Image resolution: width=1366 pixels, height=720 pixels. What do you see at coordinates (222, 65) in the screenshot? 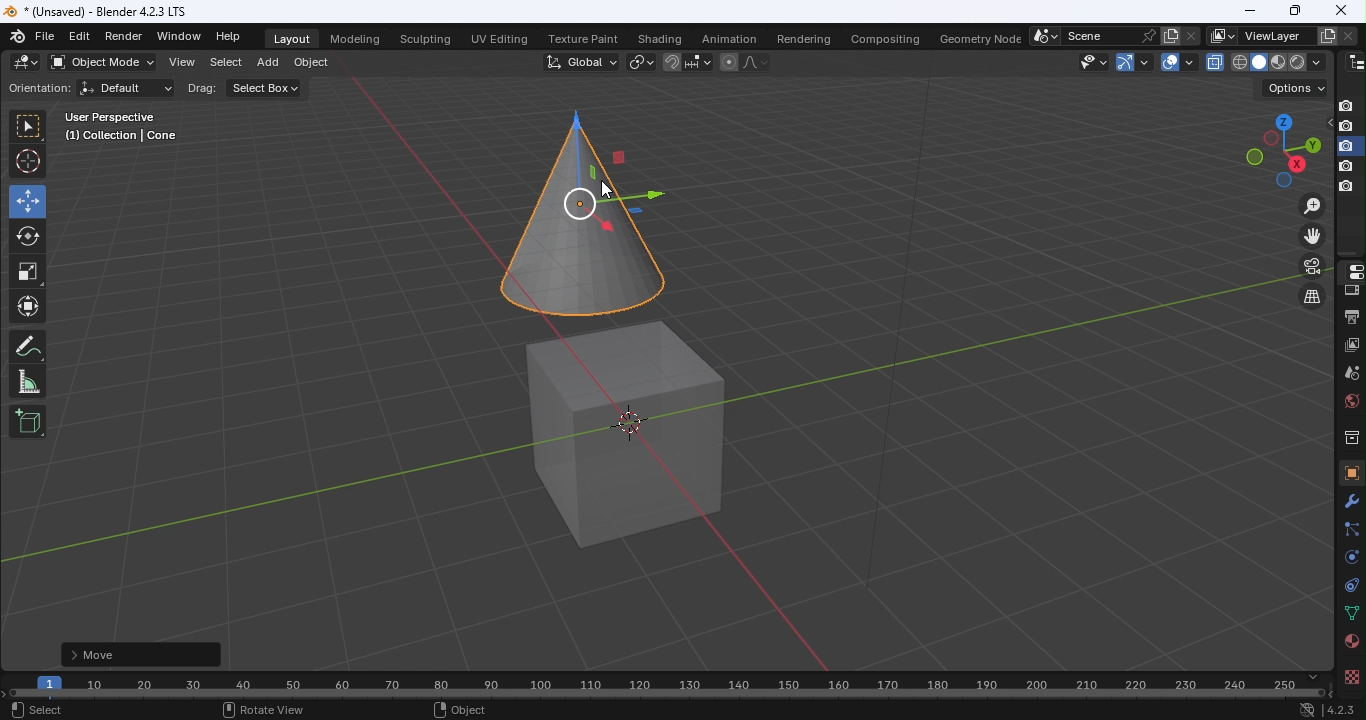
I see `Select` at bounding box center [222, 65].